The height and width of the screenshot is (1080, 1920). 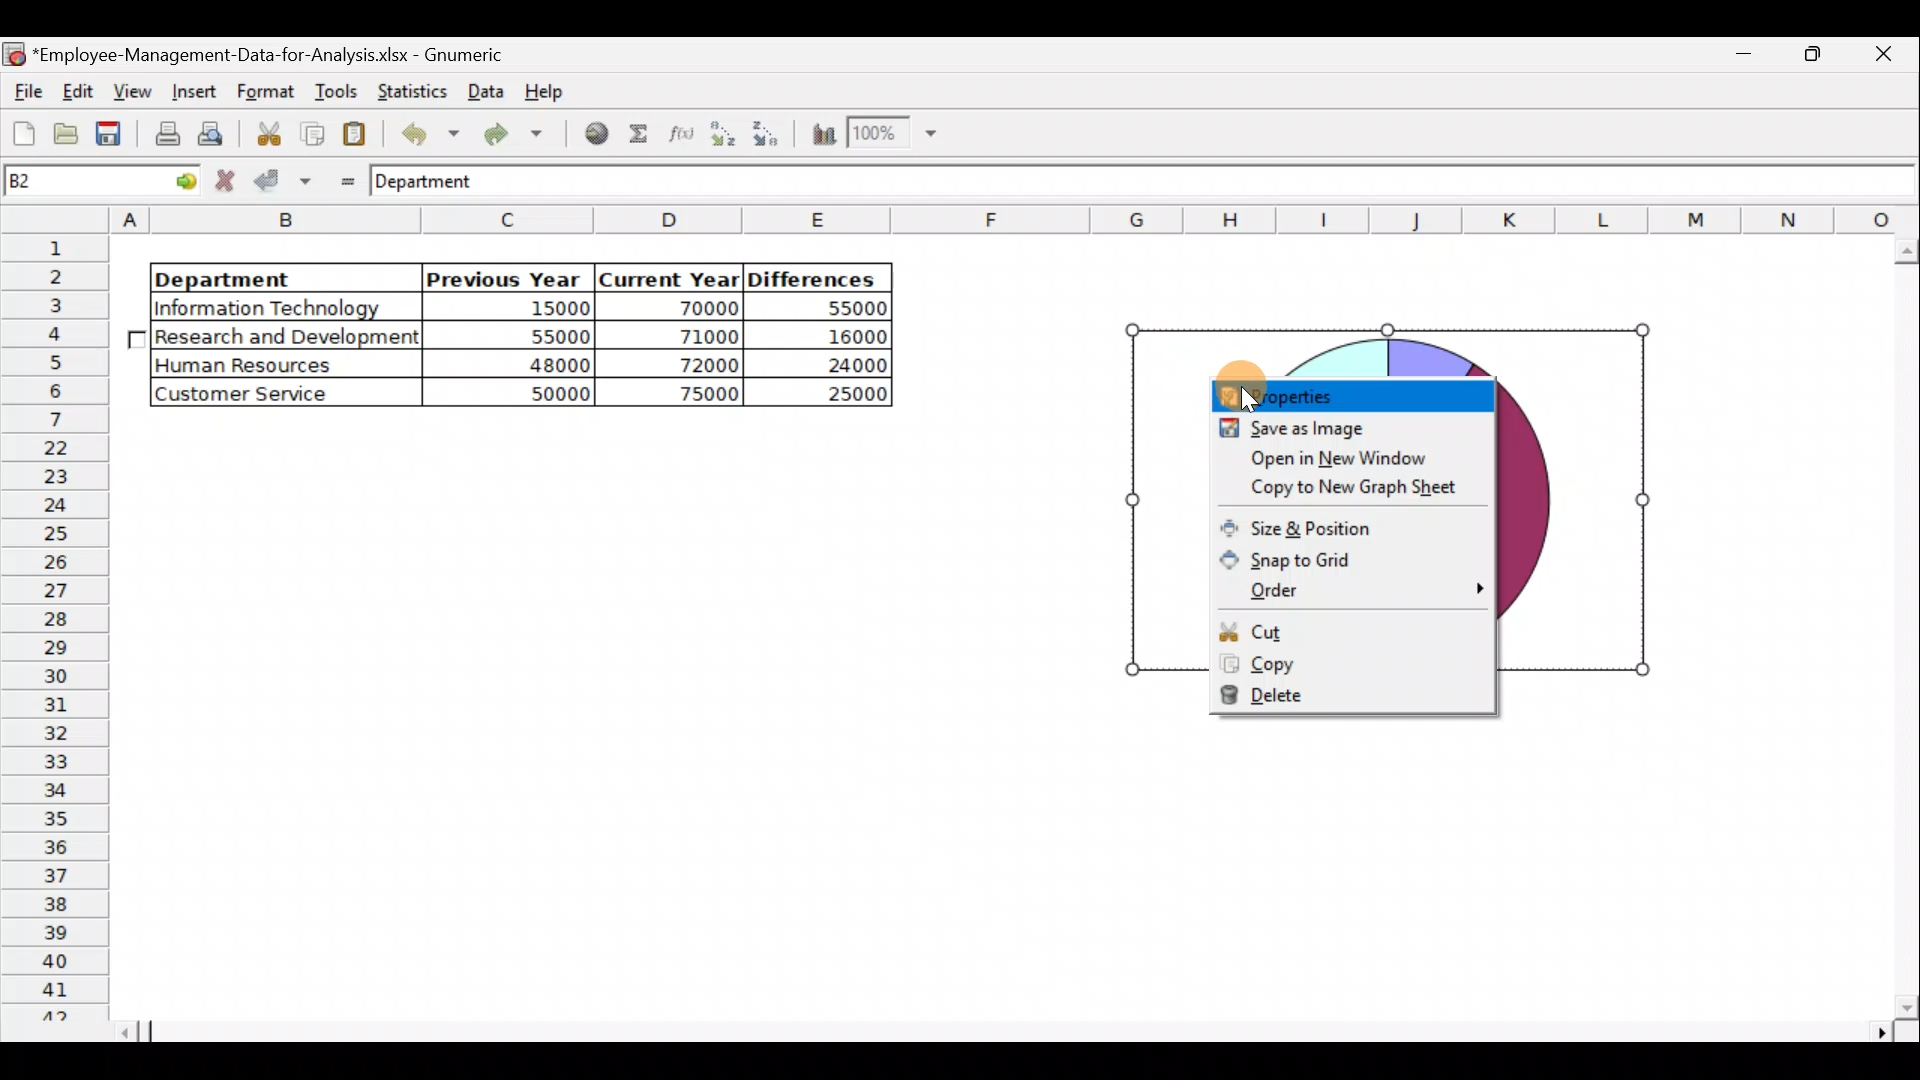 What do you see at coordinates (1314, 695) in the screenshot?
I see `Delete` at bounding box center [1314, 695].